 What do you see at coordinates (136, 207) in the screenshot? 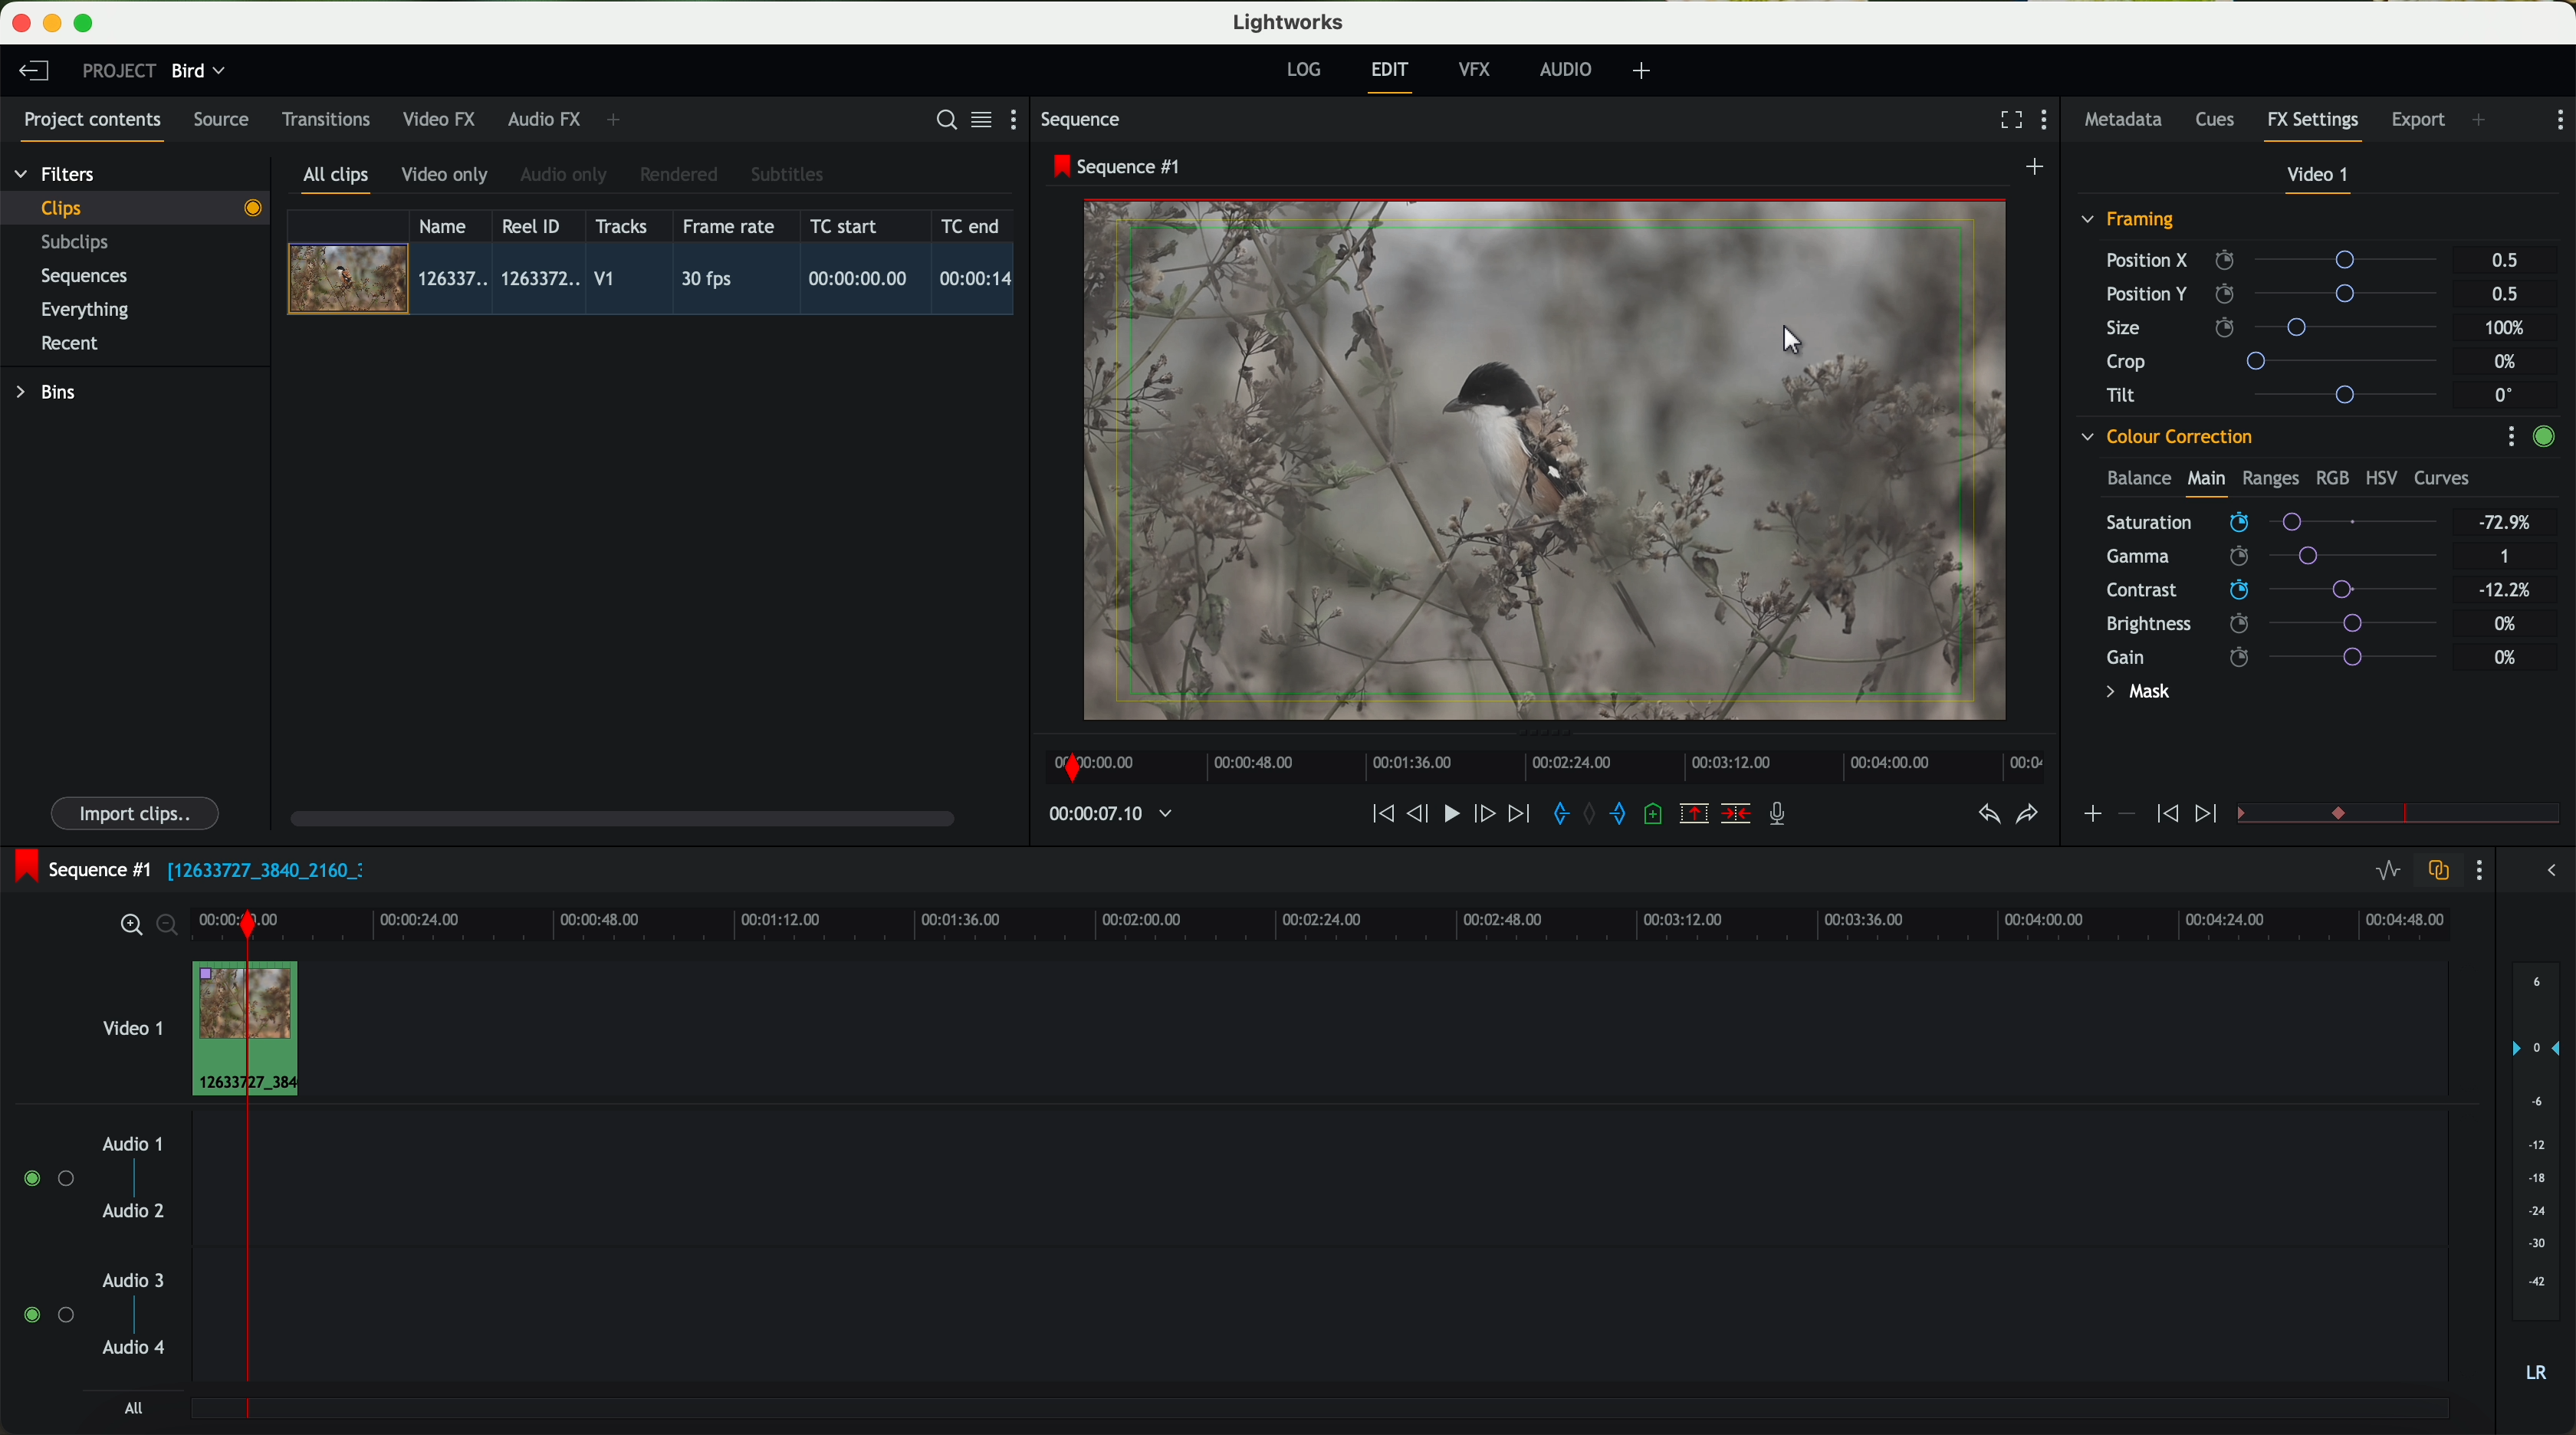
I see `clips` at bounding box center [136, 207].